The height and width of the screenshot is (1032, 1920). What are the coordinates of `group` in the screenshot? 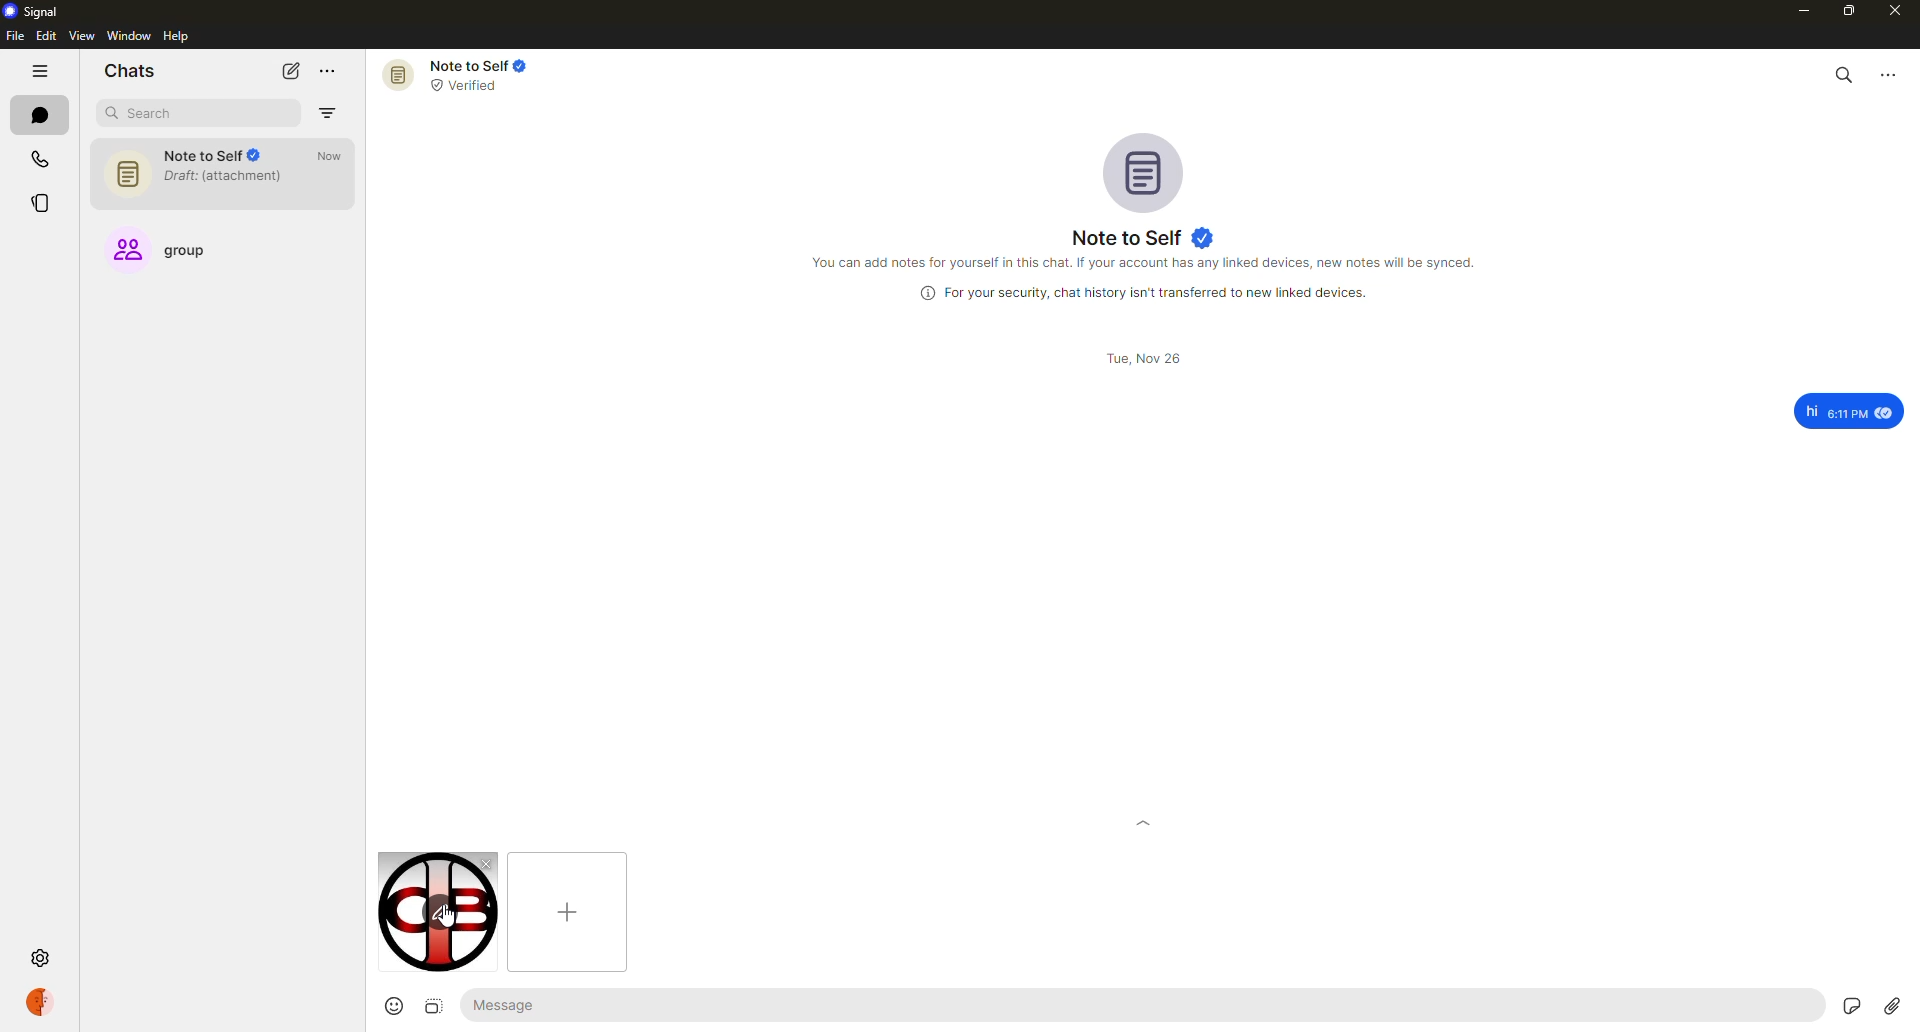 It's located at (166, 247).